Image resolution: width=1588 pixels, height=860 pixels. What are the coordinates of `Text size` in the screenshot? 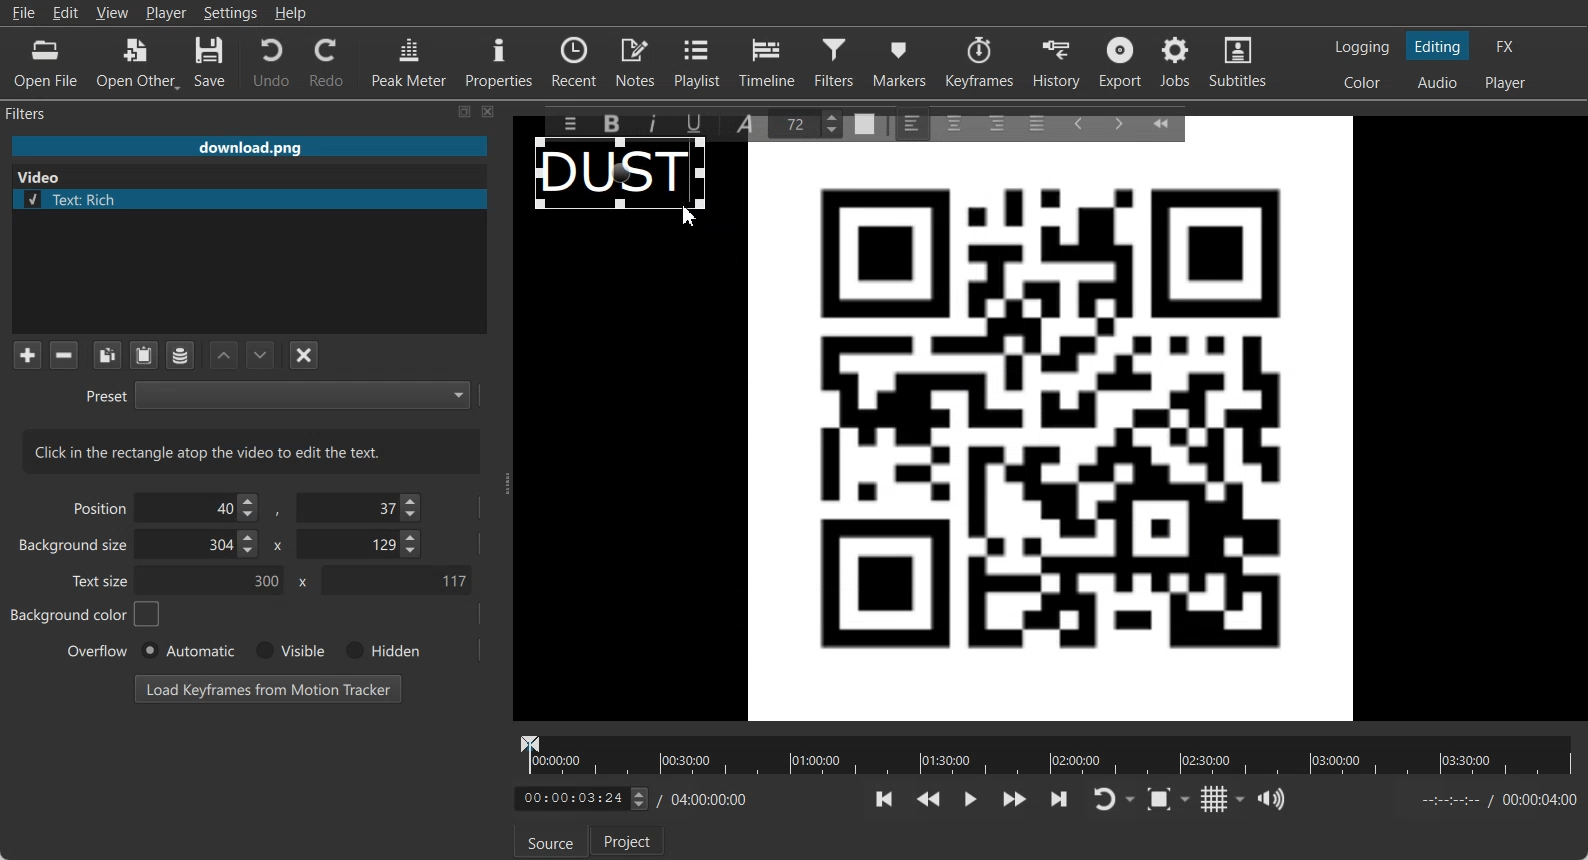 It's located at (102, 580).